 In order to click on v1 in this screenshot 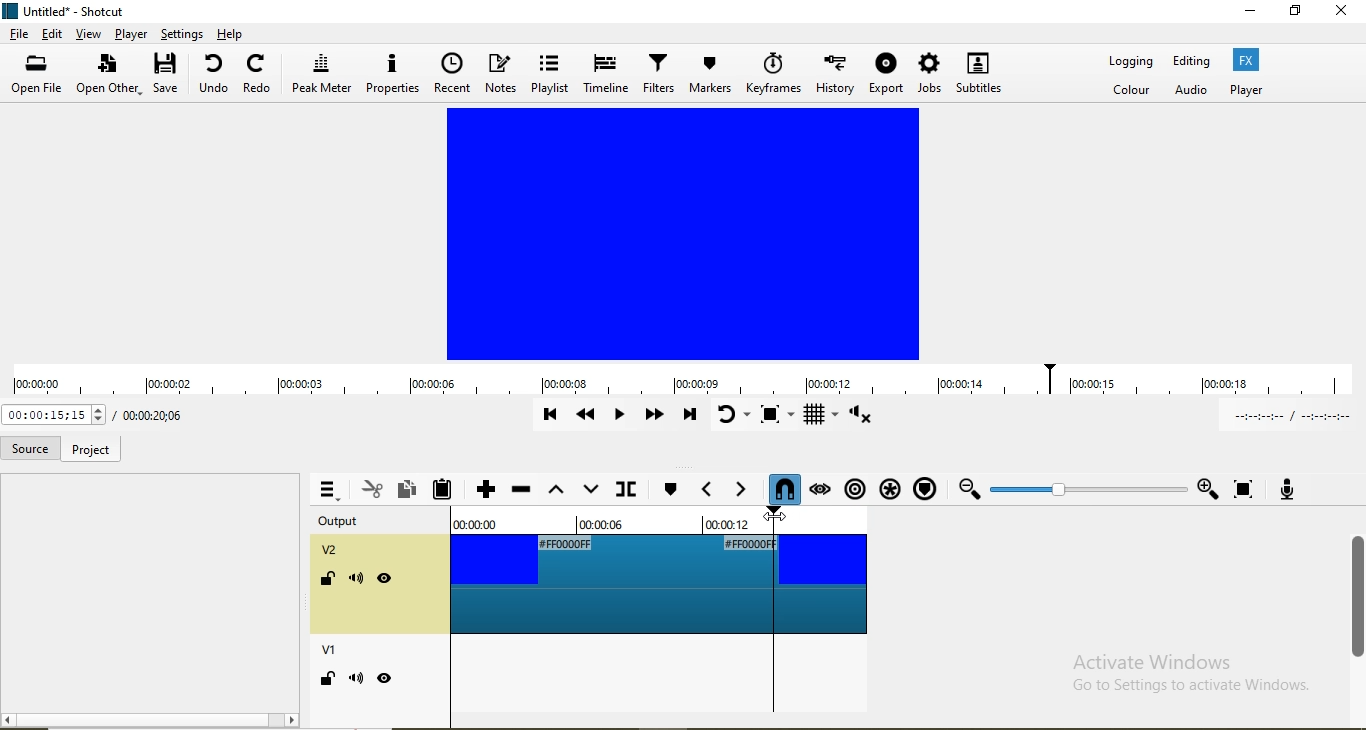, I will do `click(332, 652)`.